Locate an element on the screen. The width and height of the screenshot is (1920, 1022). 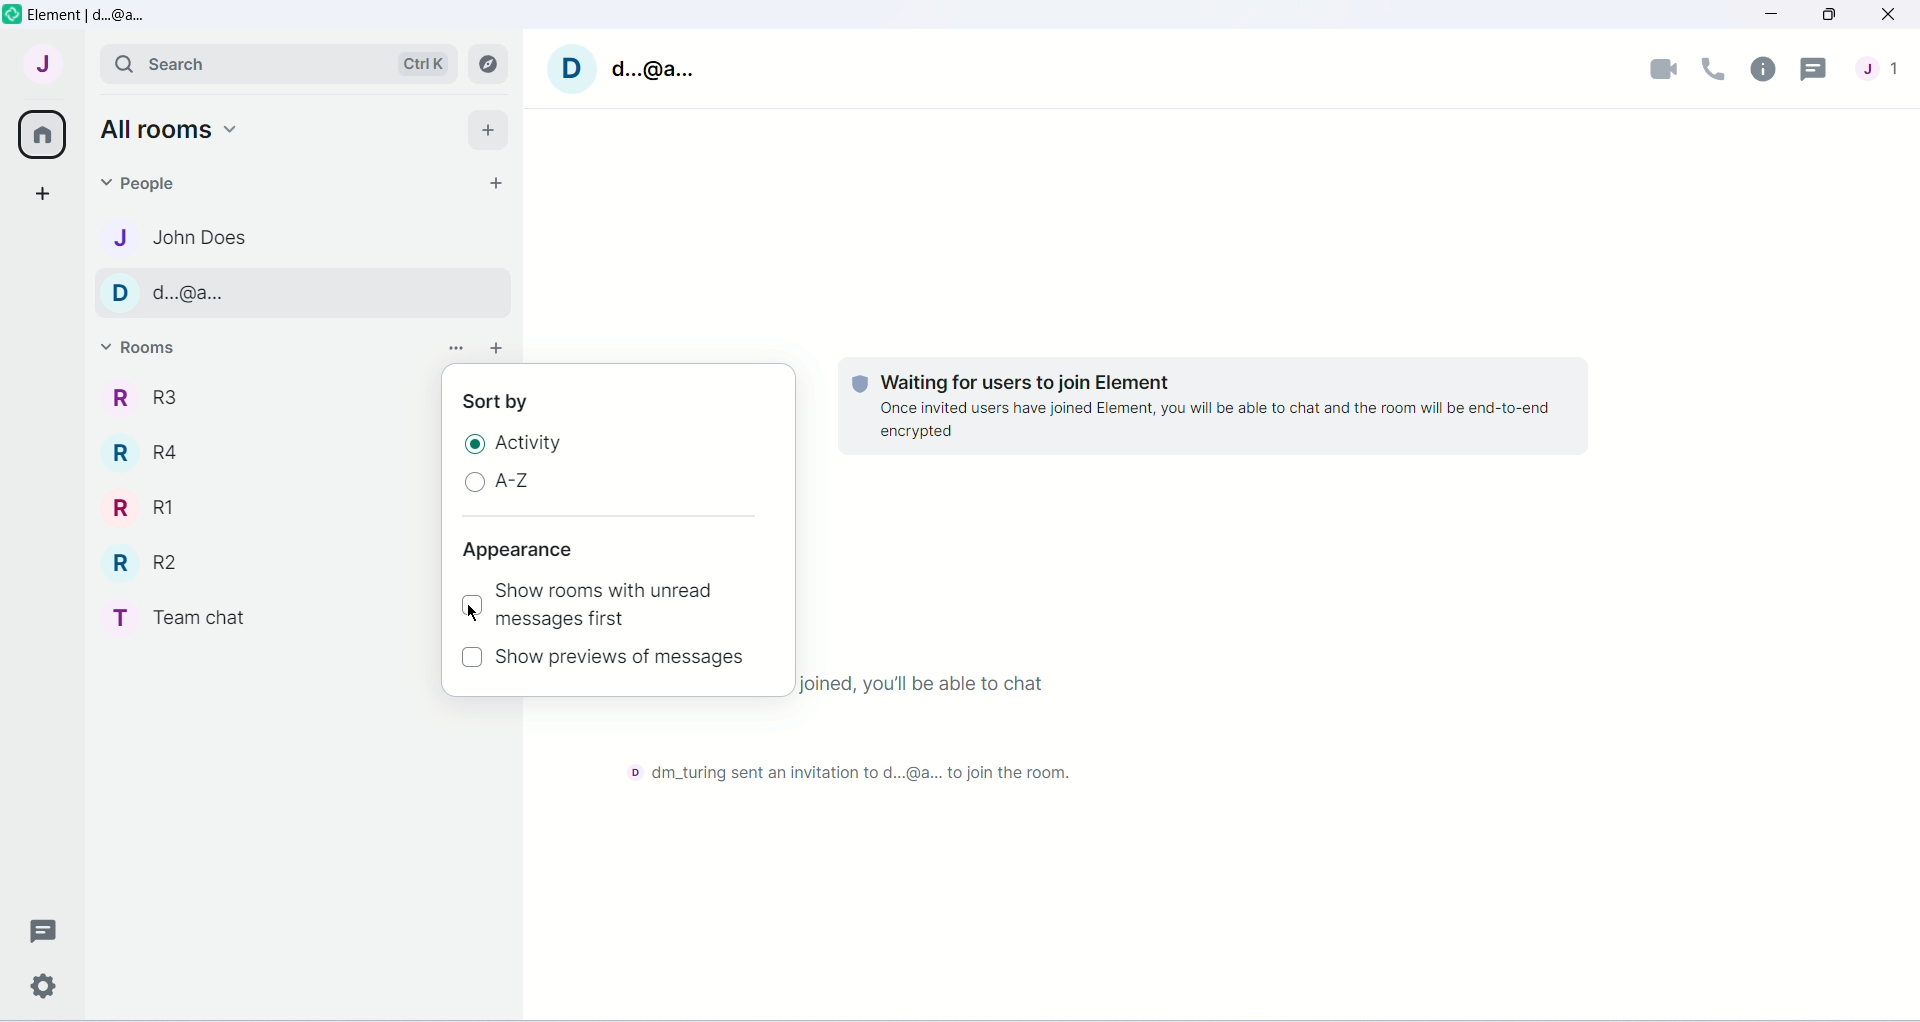
User name-d..@a is located at coordinates (649, 67).